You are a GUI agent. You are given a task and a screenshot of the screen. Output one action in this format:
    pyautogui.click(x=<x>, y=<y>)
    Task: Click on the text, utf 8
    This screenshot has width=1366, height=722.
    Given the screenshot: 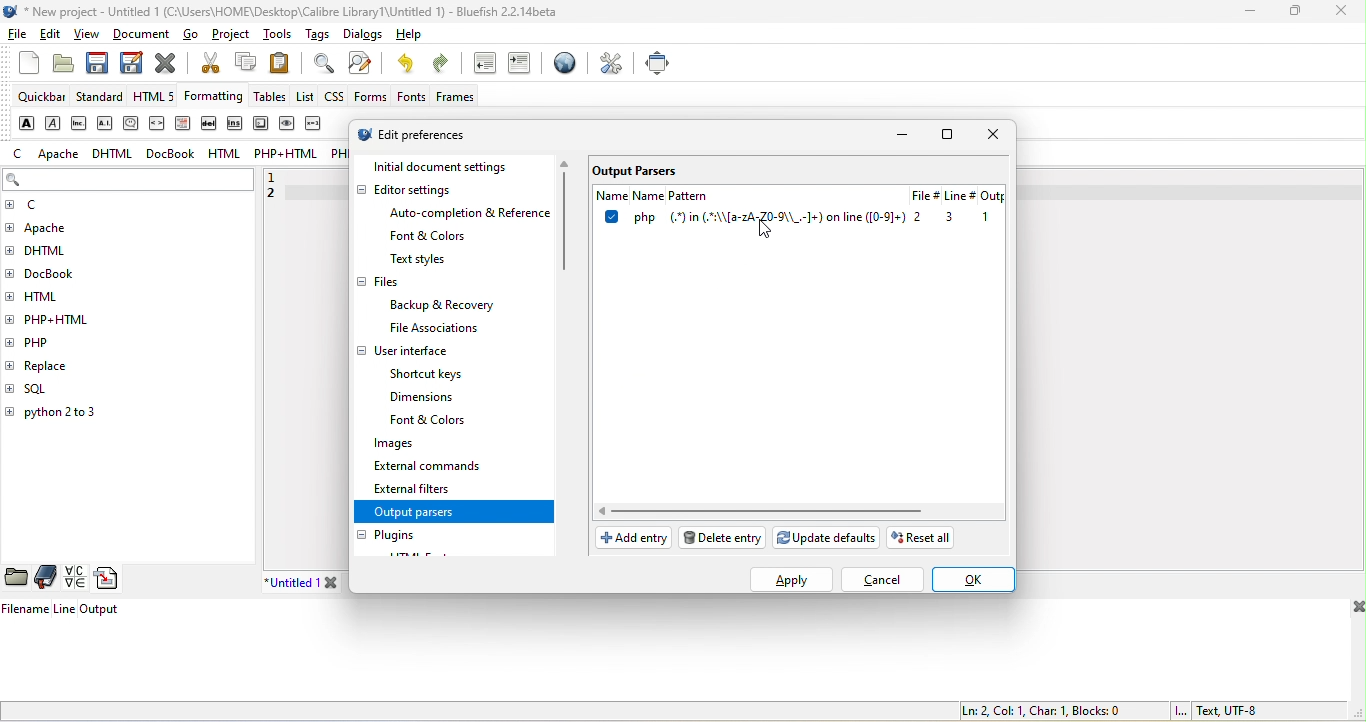 What is the action you would take?
    pyautogui.click(x=1215, y=711)
    